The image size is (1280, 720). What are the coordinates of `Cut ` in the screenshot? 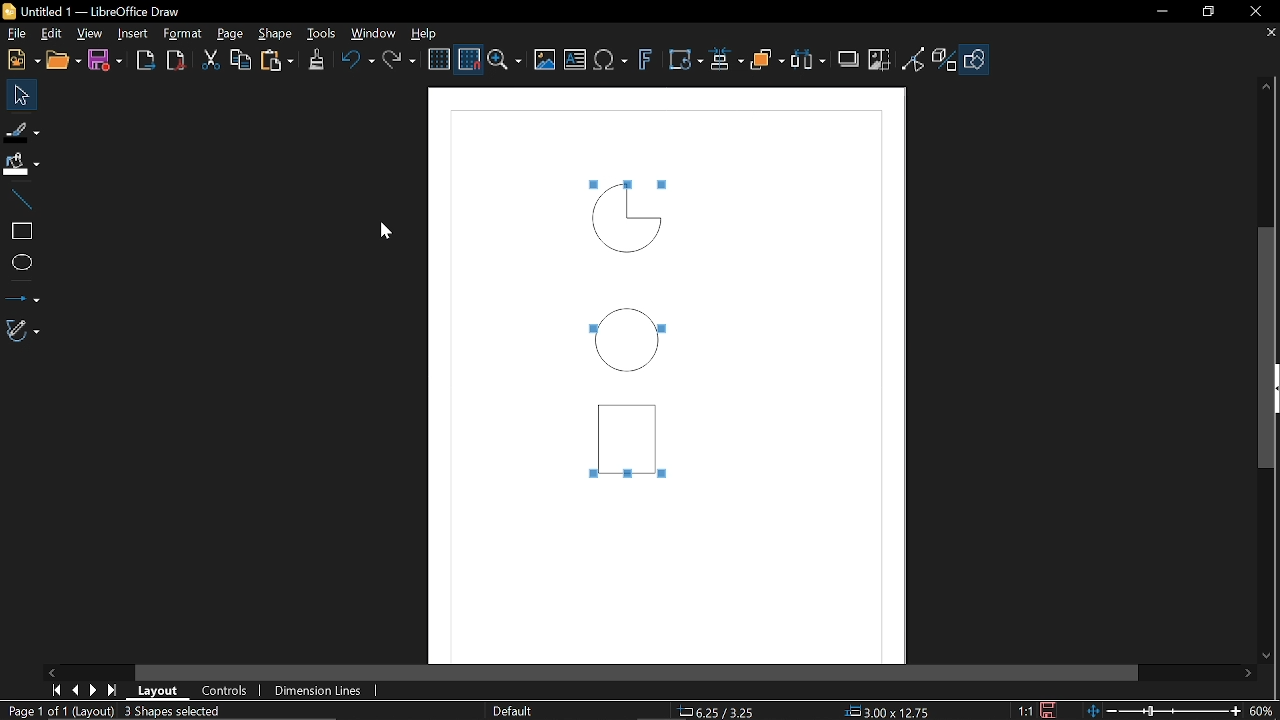 It's located at (210, 60).